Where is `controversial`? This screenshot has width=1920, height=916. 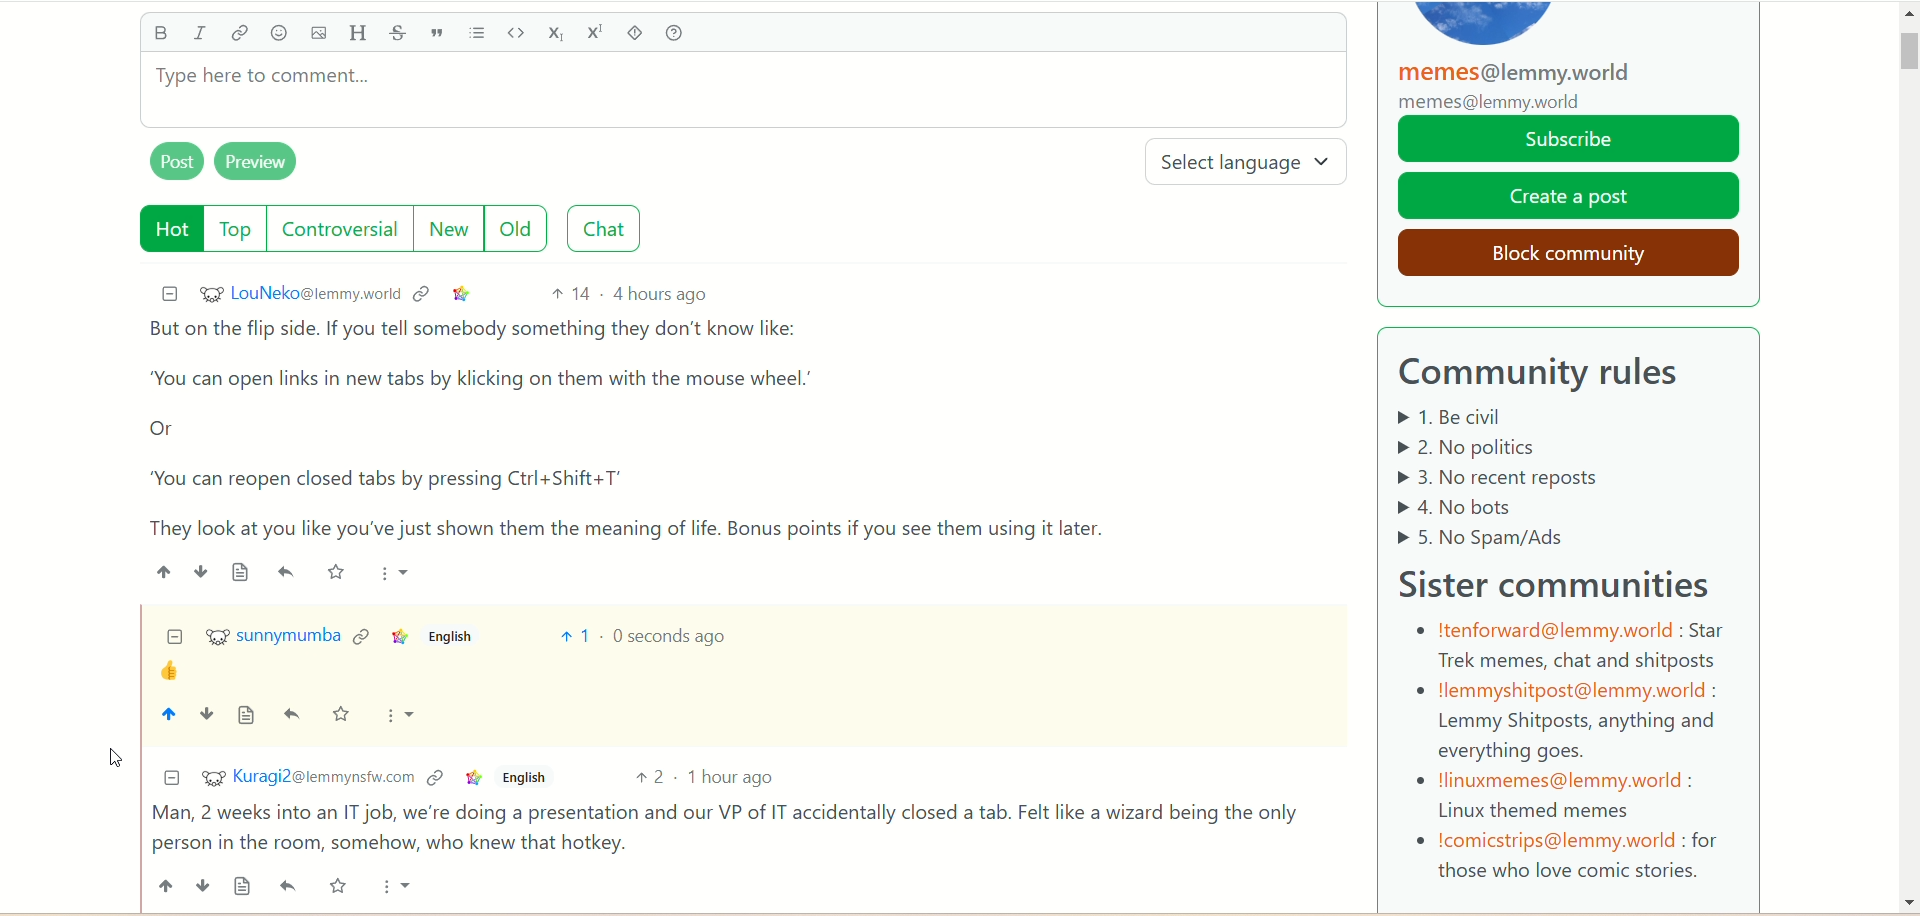 controversial is located at coordinates (345, 229).